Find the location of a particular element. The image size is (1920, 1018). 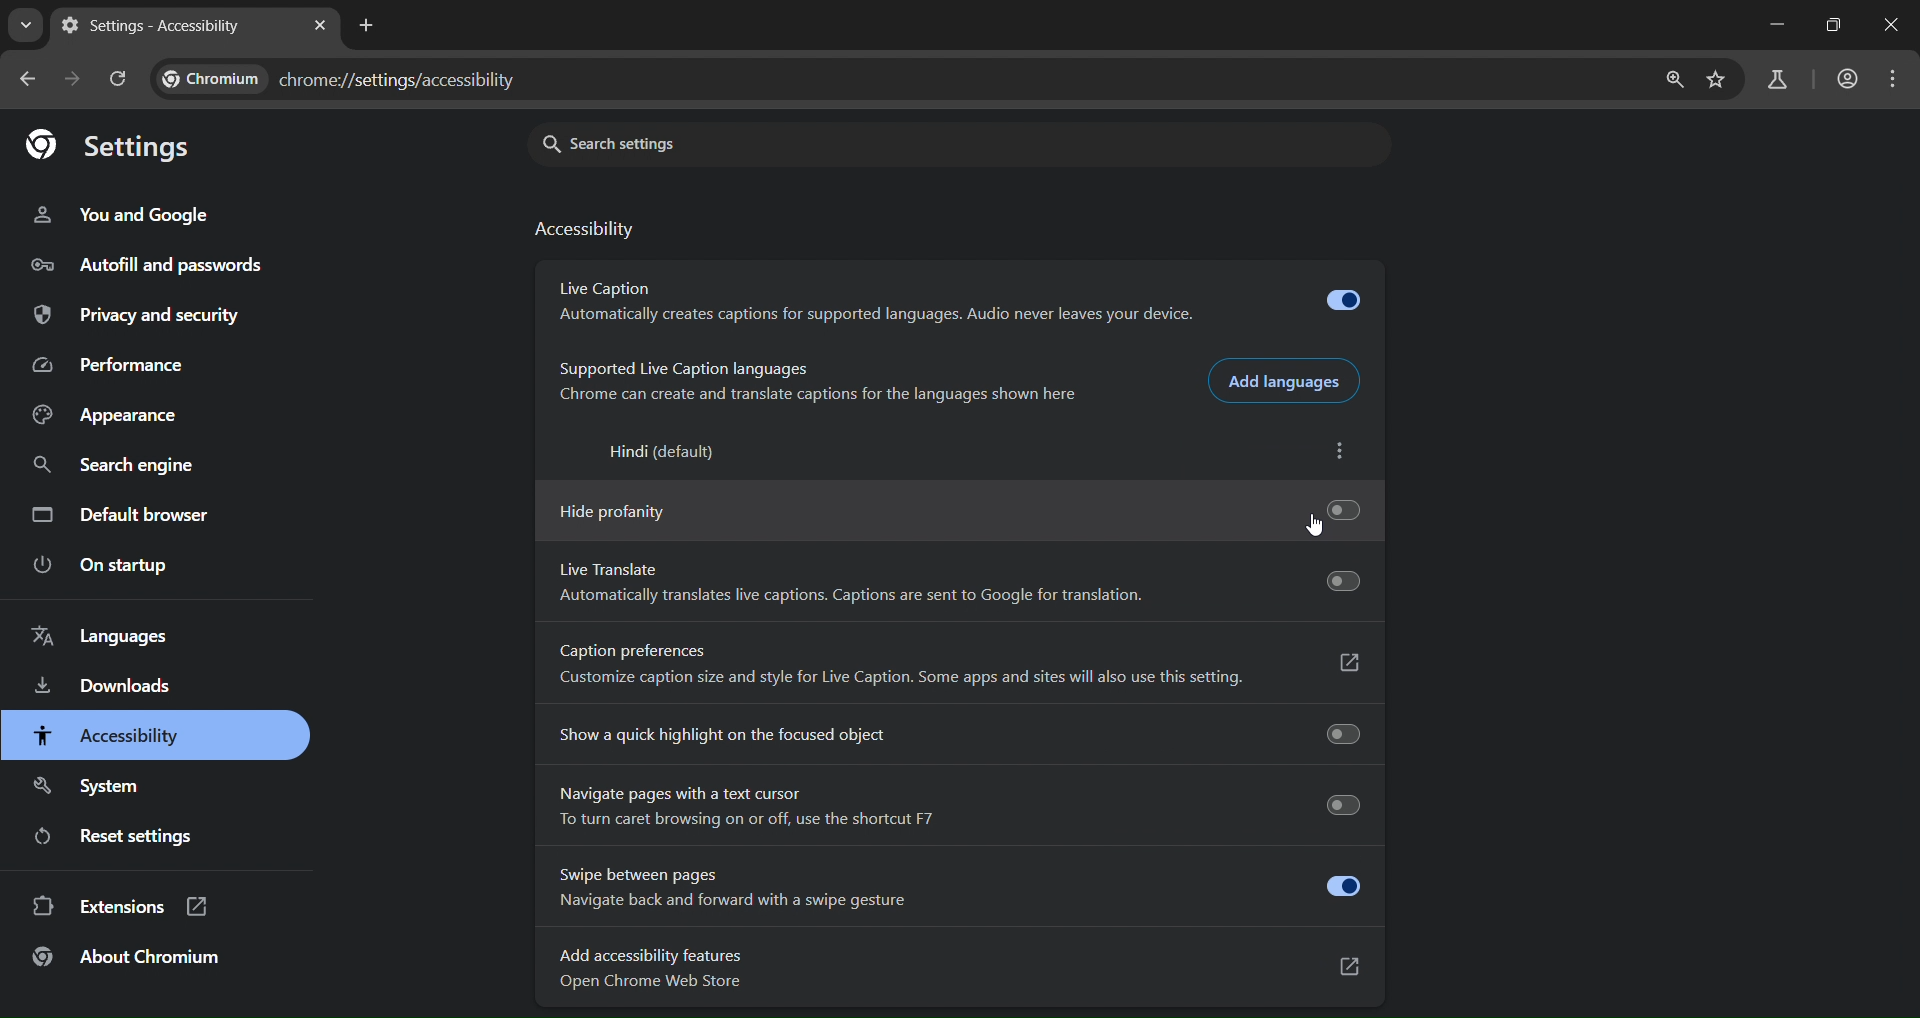

minimize is located at coordinates (1777, 22).